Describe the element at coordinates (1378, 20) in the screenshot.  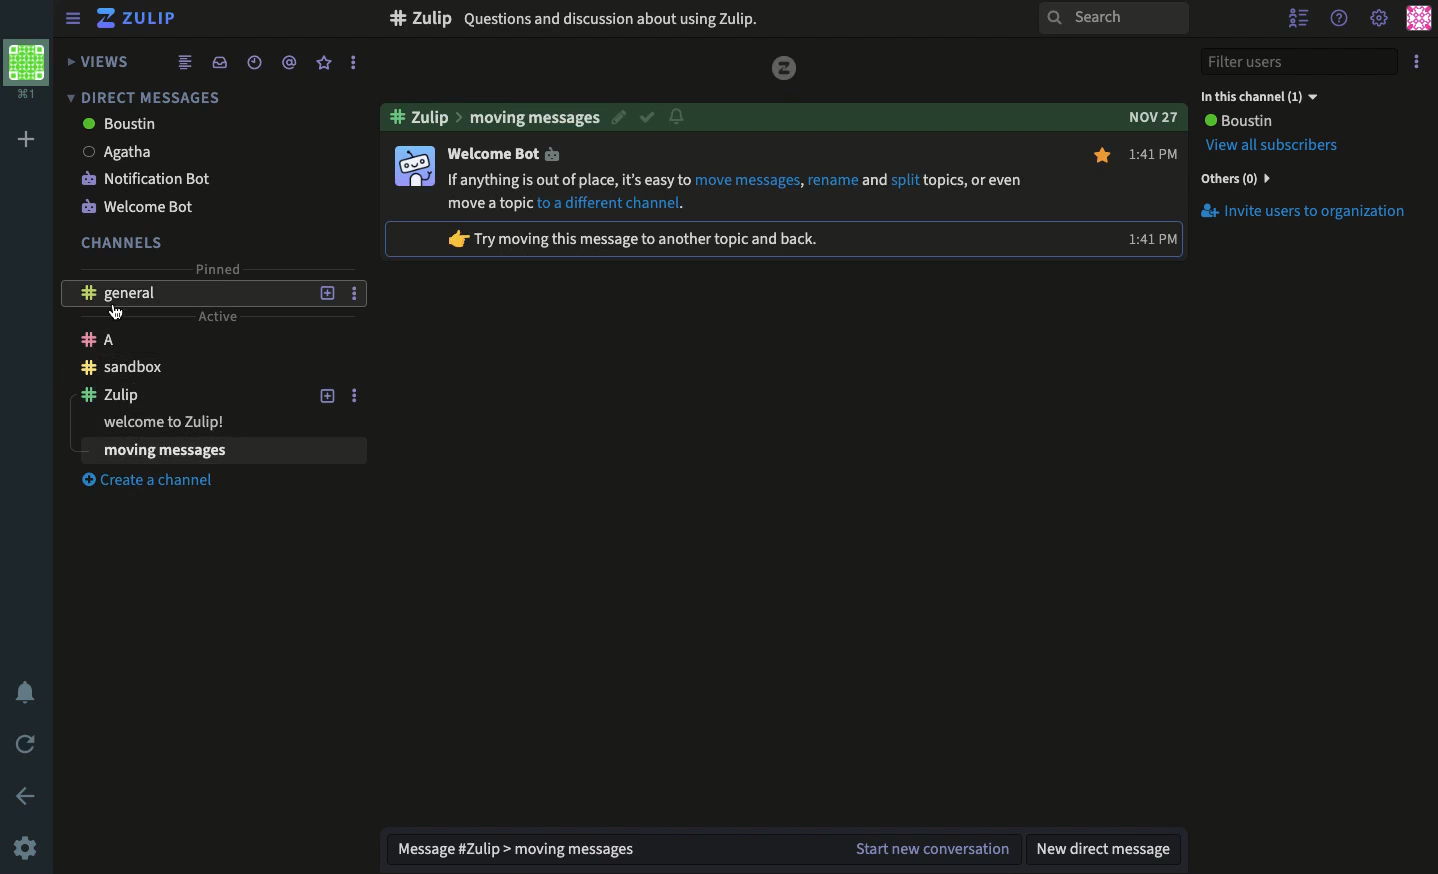
I see `Settings ` at that location.